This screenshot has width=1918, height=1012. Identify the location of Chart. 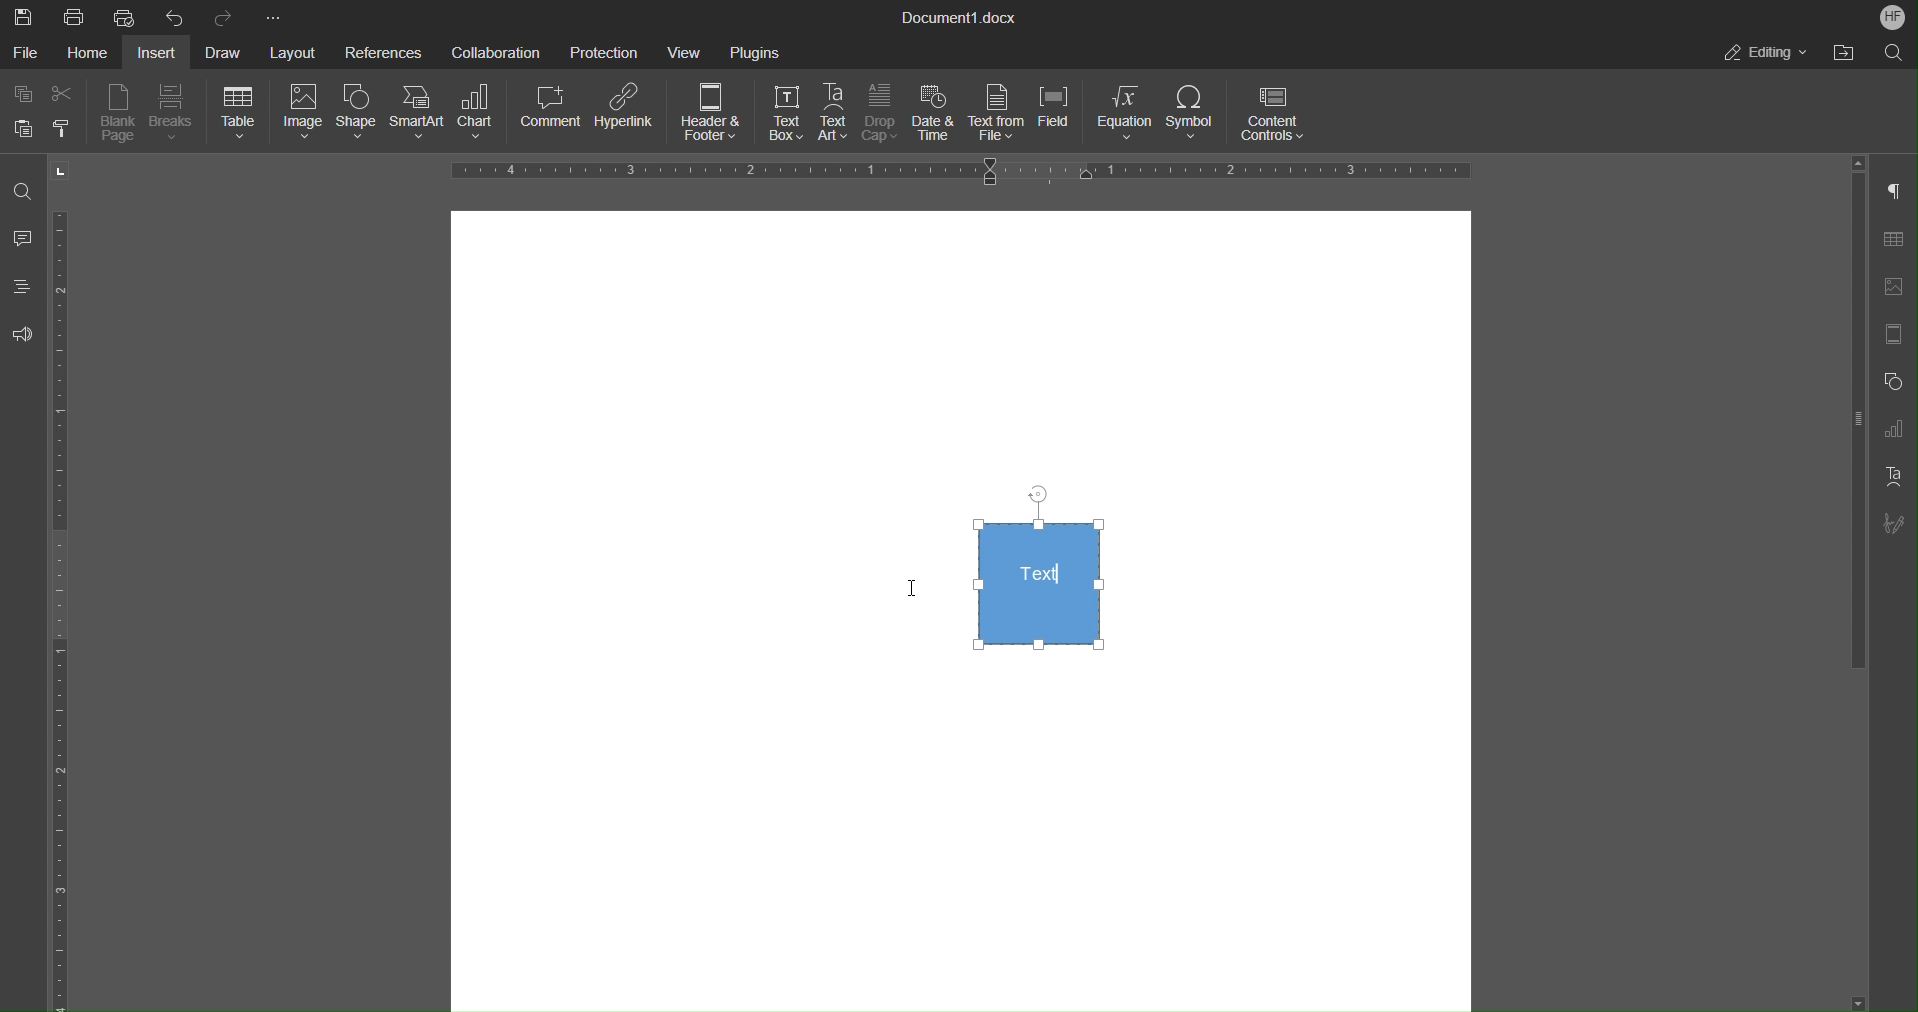
(484, 115).